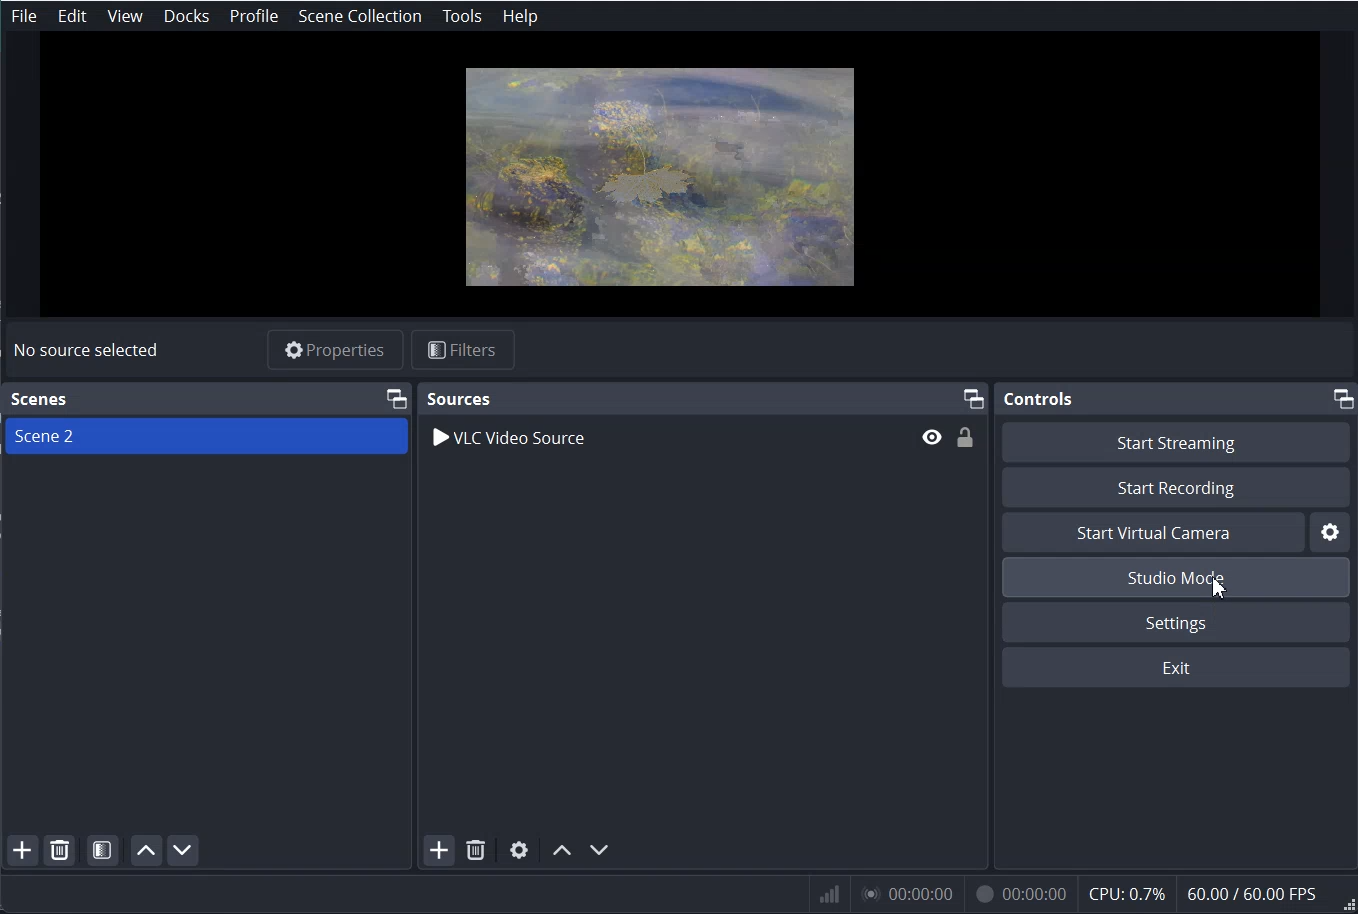 The width and height of the screenshot is (1358, 914). What do you see at coordinates (1179, 622) in the screenshot?
I see `Settings` at bounding box center [1179, 622].